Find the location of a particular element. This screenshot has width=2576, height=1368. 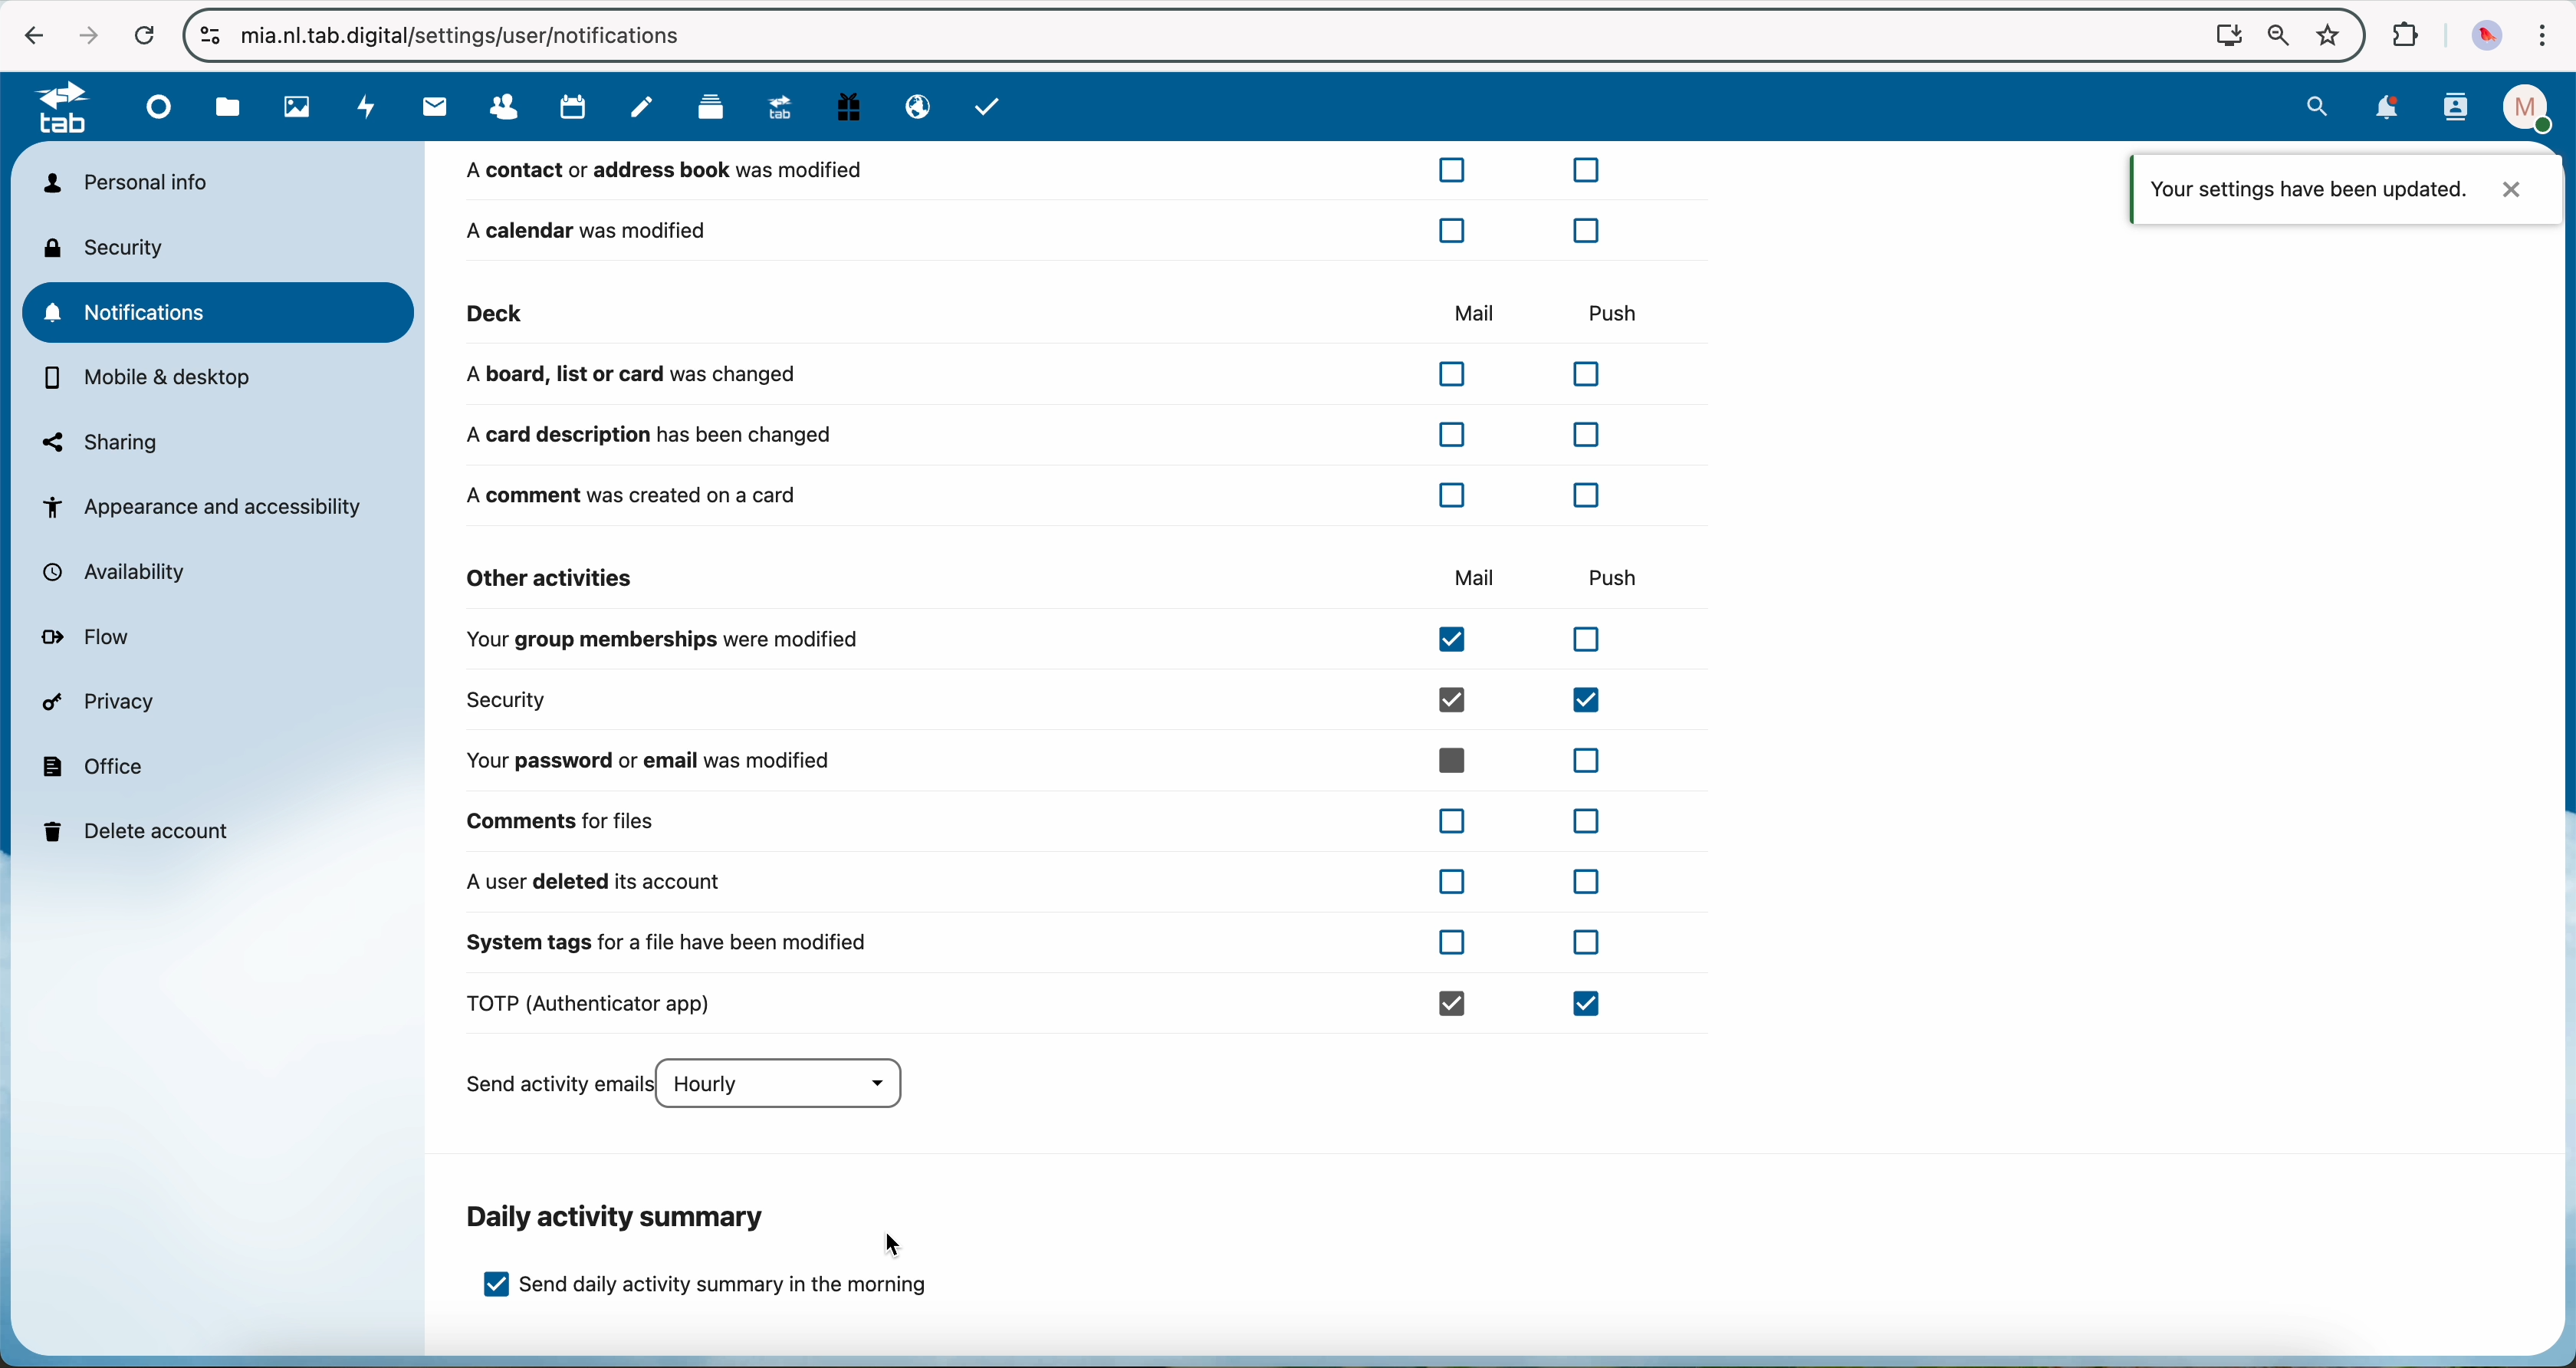

free trial PC is located at coordinates (852, 110).